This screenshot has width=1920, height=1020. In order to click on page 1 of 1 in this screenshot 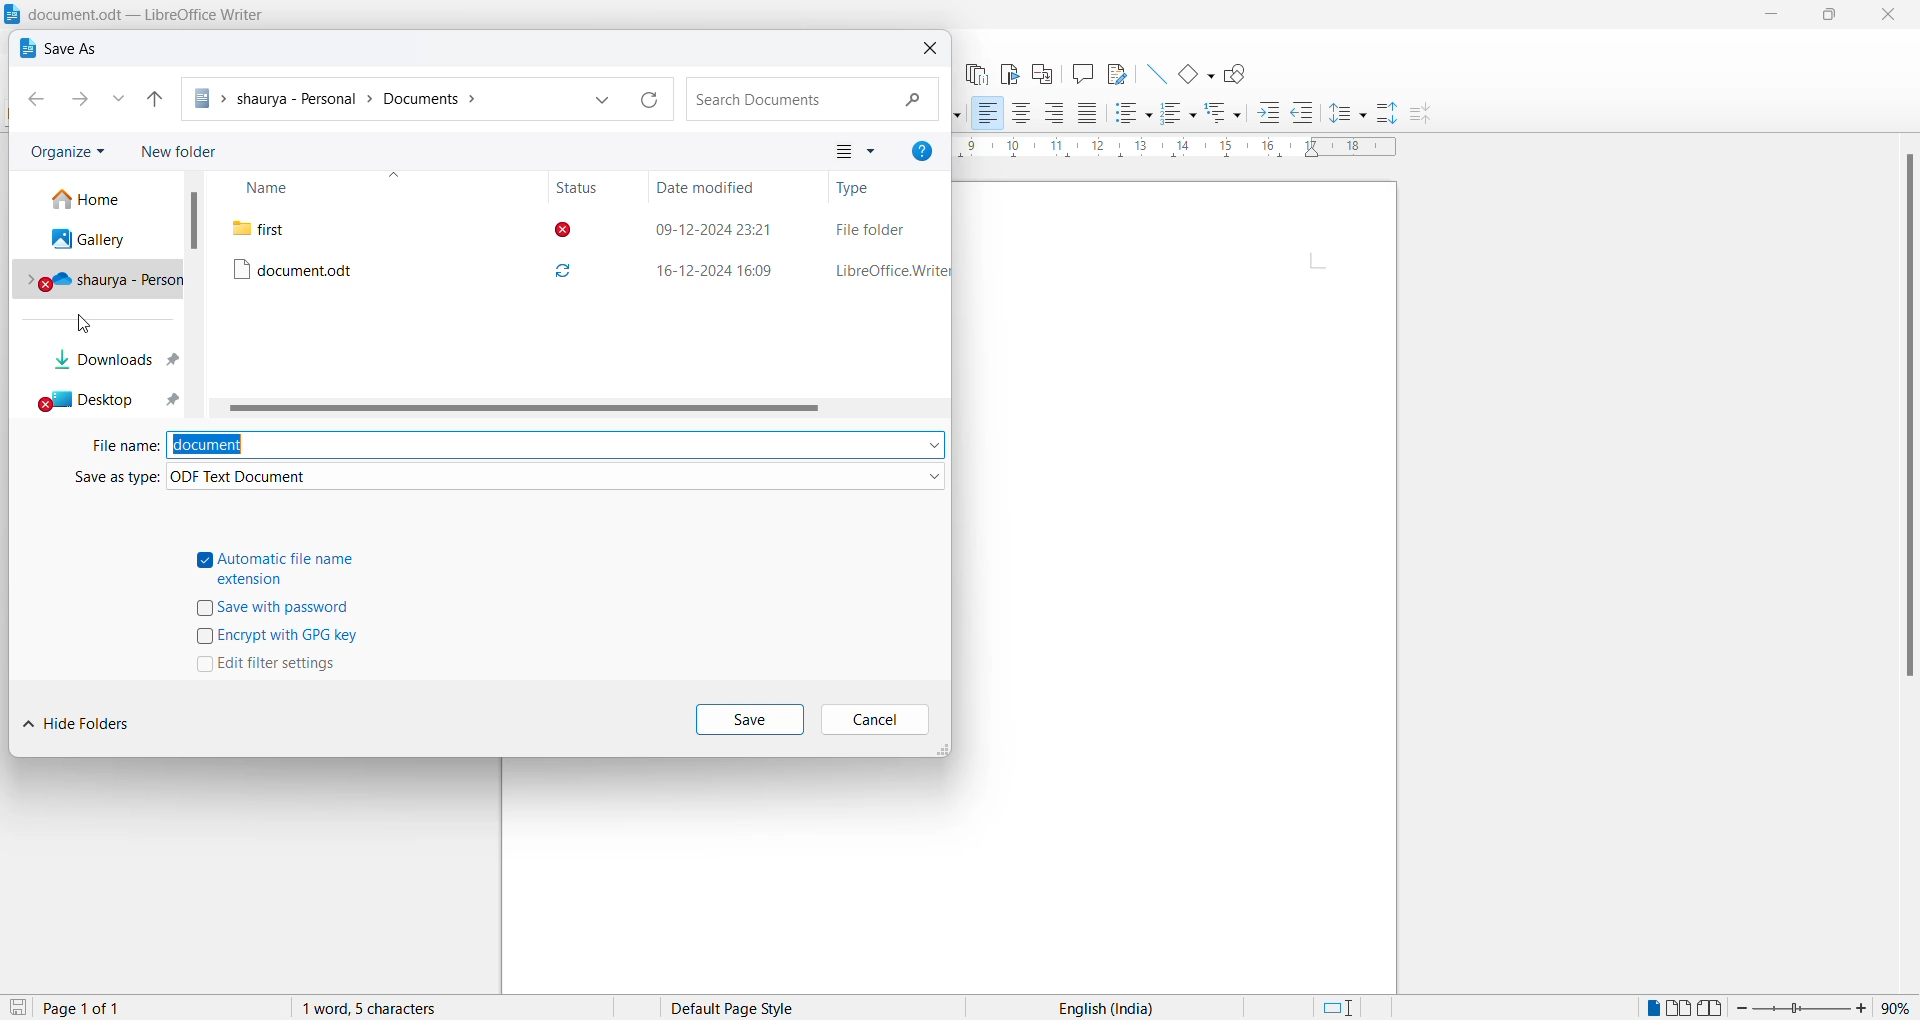, I will do `click(82, 1009)`.